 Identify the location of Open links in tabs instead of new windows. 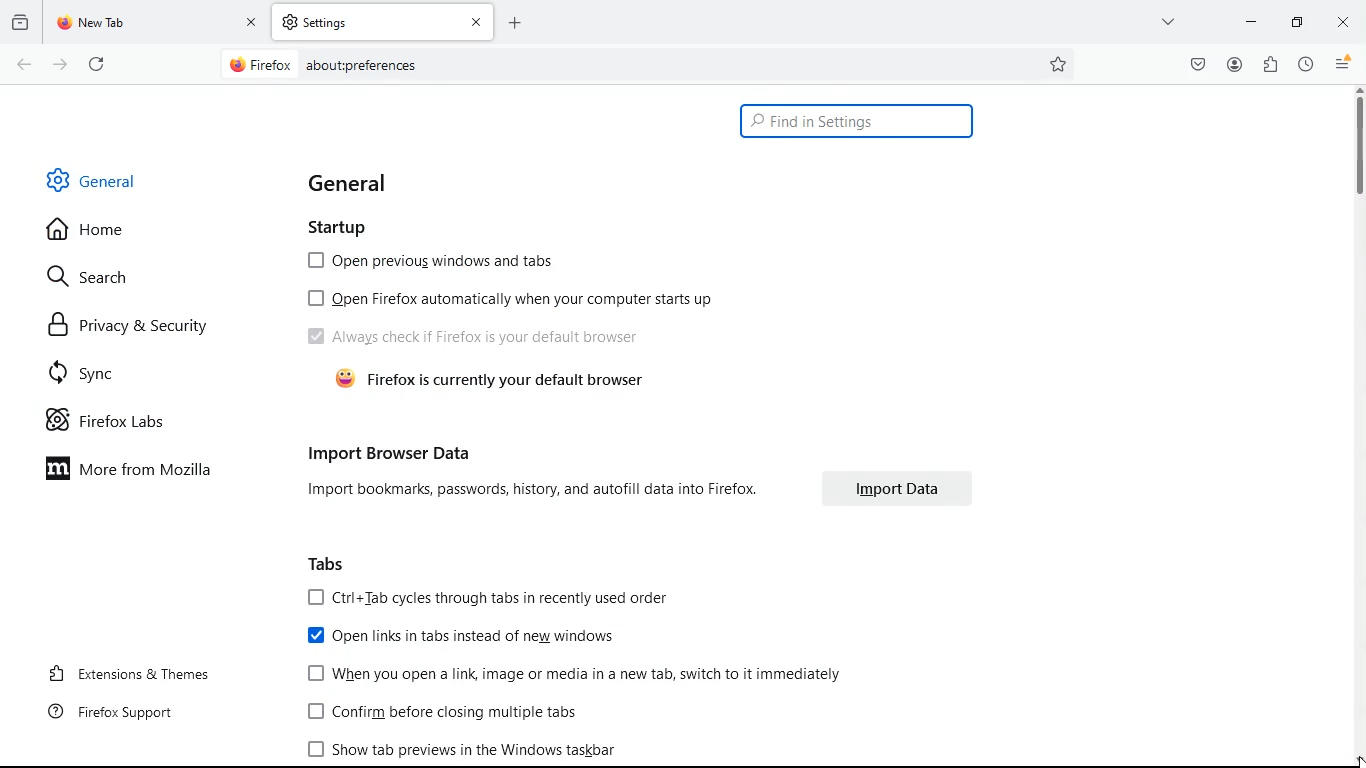
(459, 635).